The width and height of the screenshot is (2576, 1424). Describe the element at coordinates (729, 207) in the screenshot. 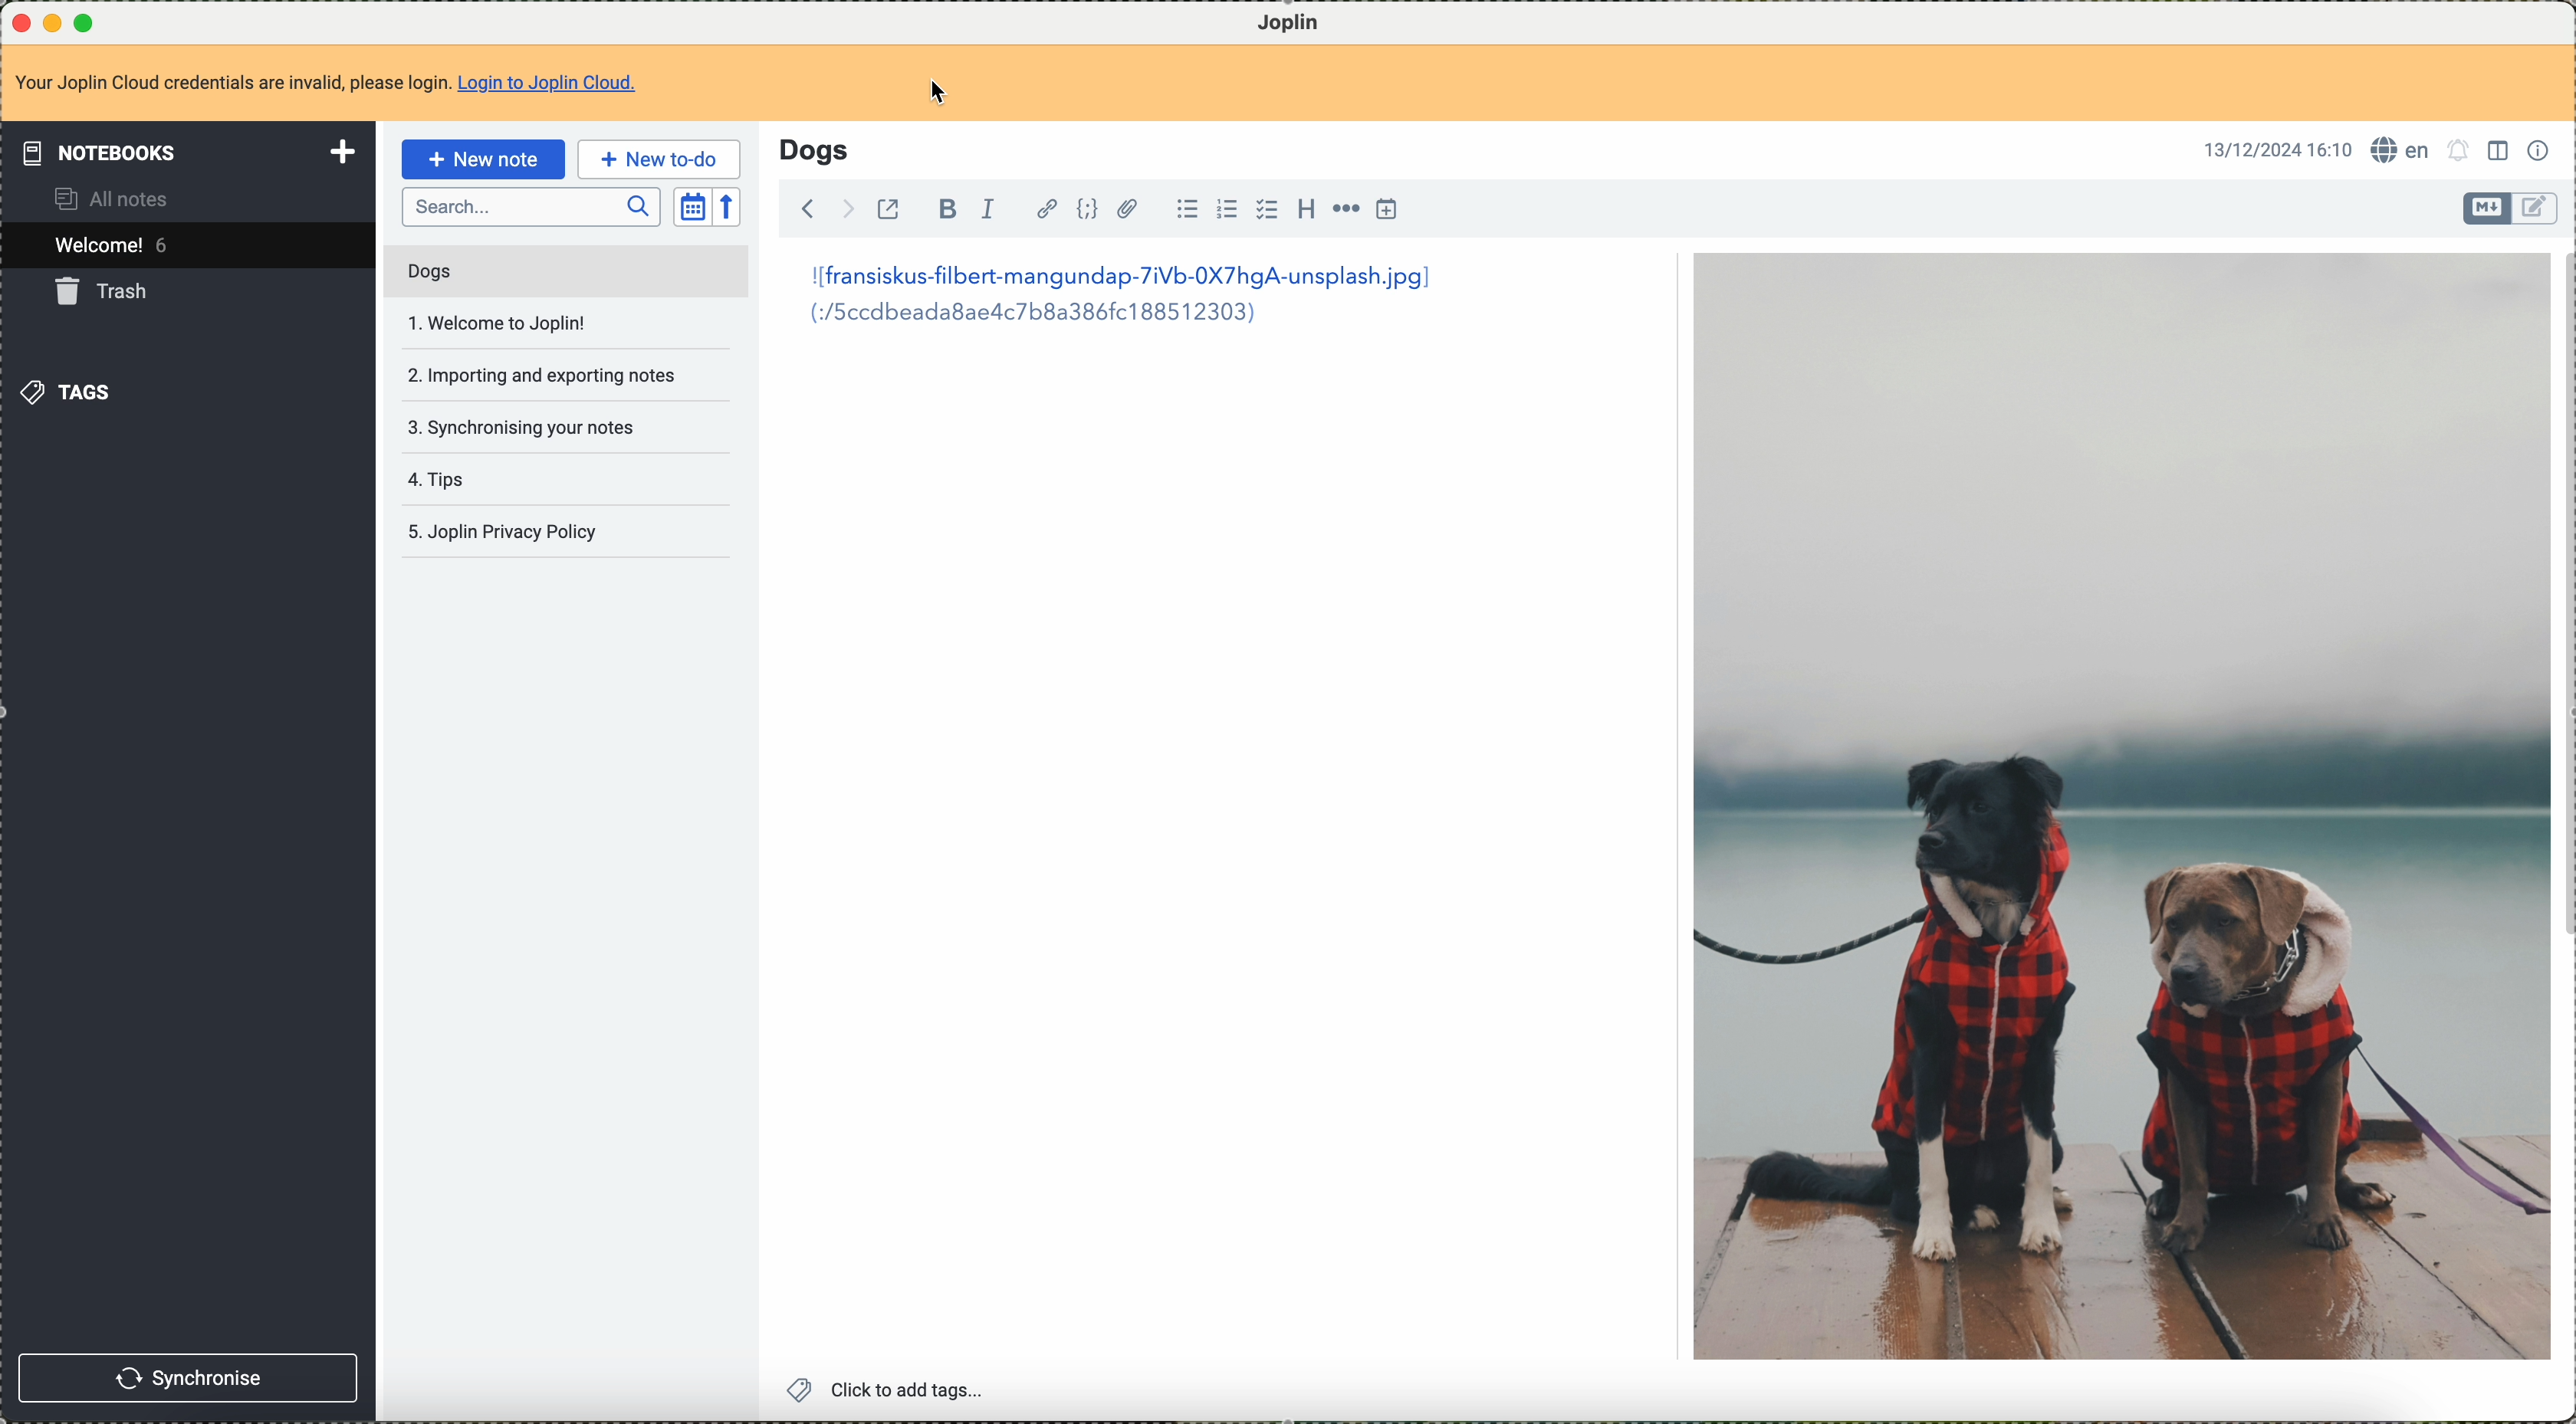

I see `reverse sort order` at that location.